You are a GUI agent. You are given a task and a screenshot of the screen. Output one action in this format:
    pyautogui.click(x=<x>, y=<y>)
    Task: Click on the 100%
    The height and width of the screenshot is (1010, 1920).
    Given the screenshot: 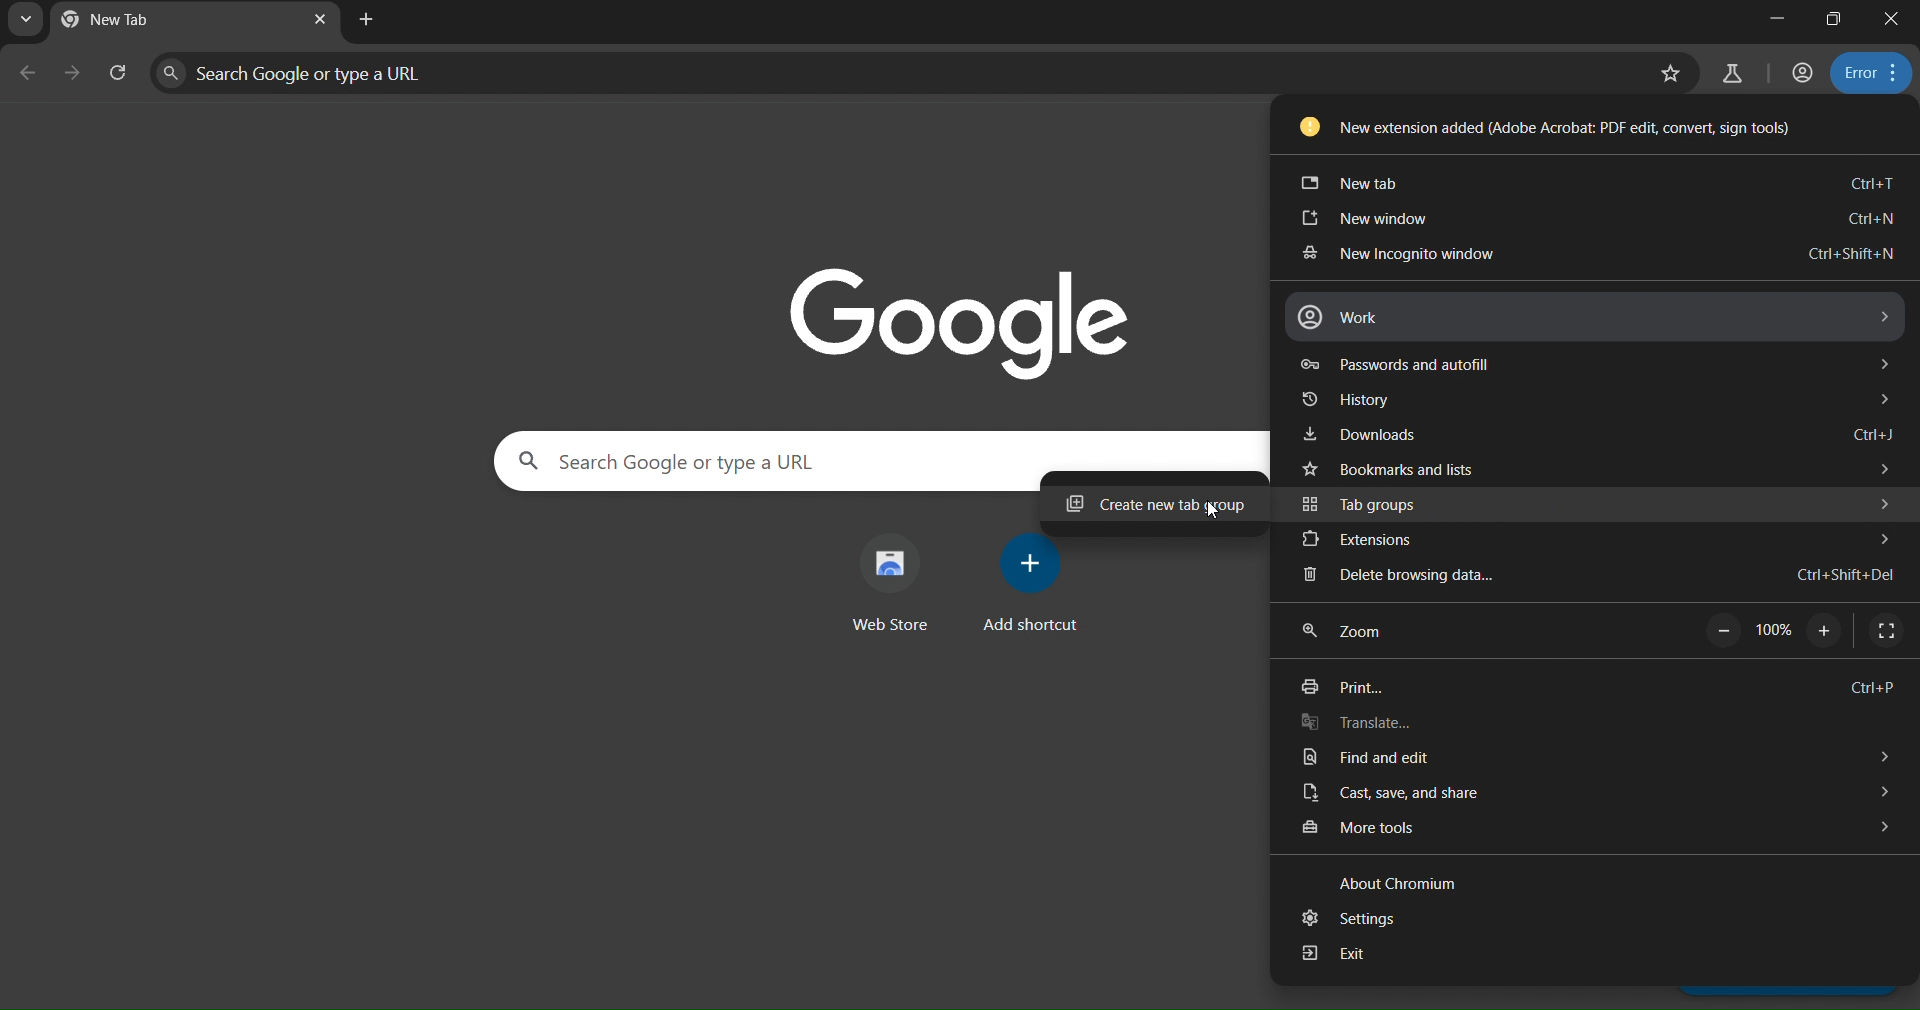 What is the action you would take?
    pyautogui.click(x=1774, y=633)
    